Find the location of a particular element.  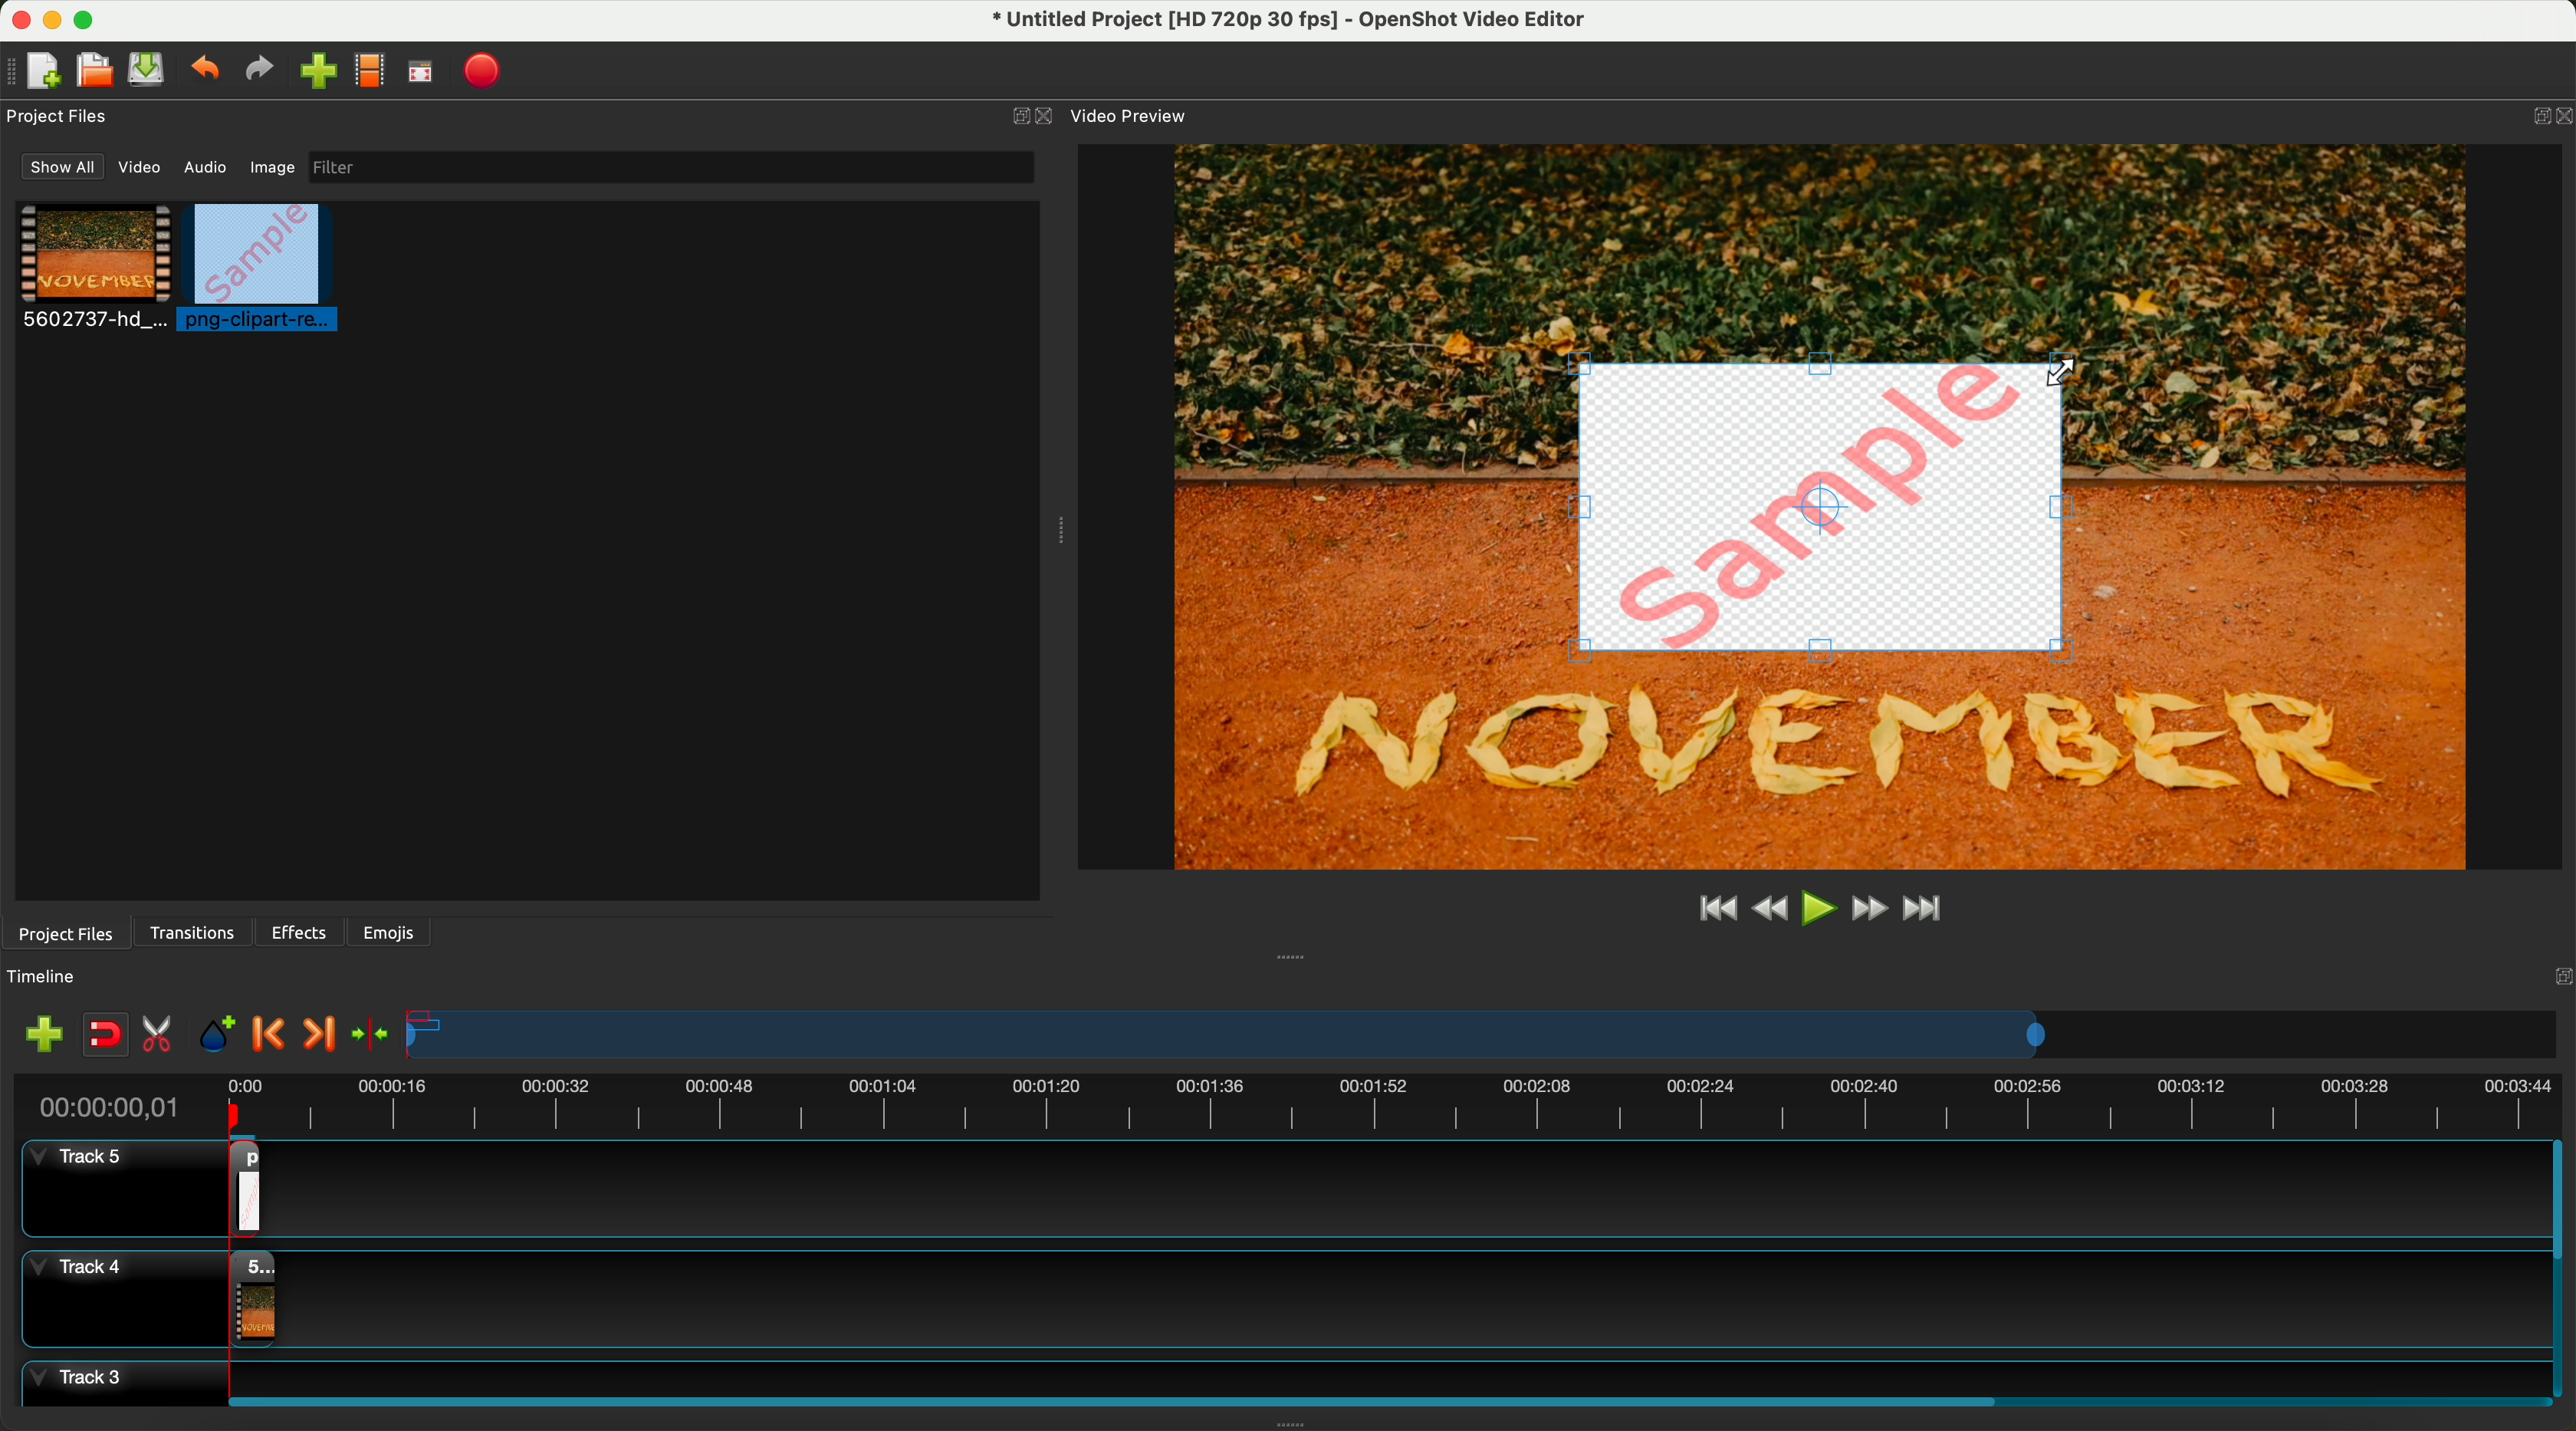

import files is located at coordinates (38, 1033).